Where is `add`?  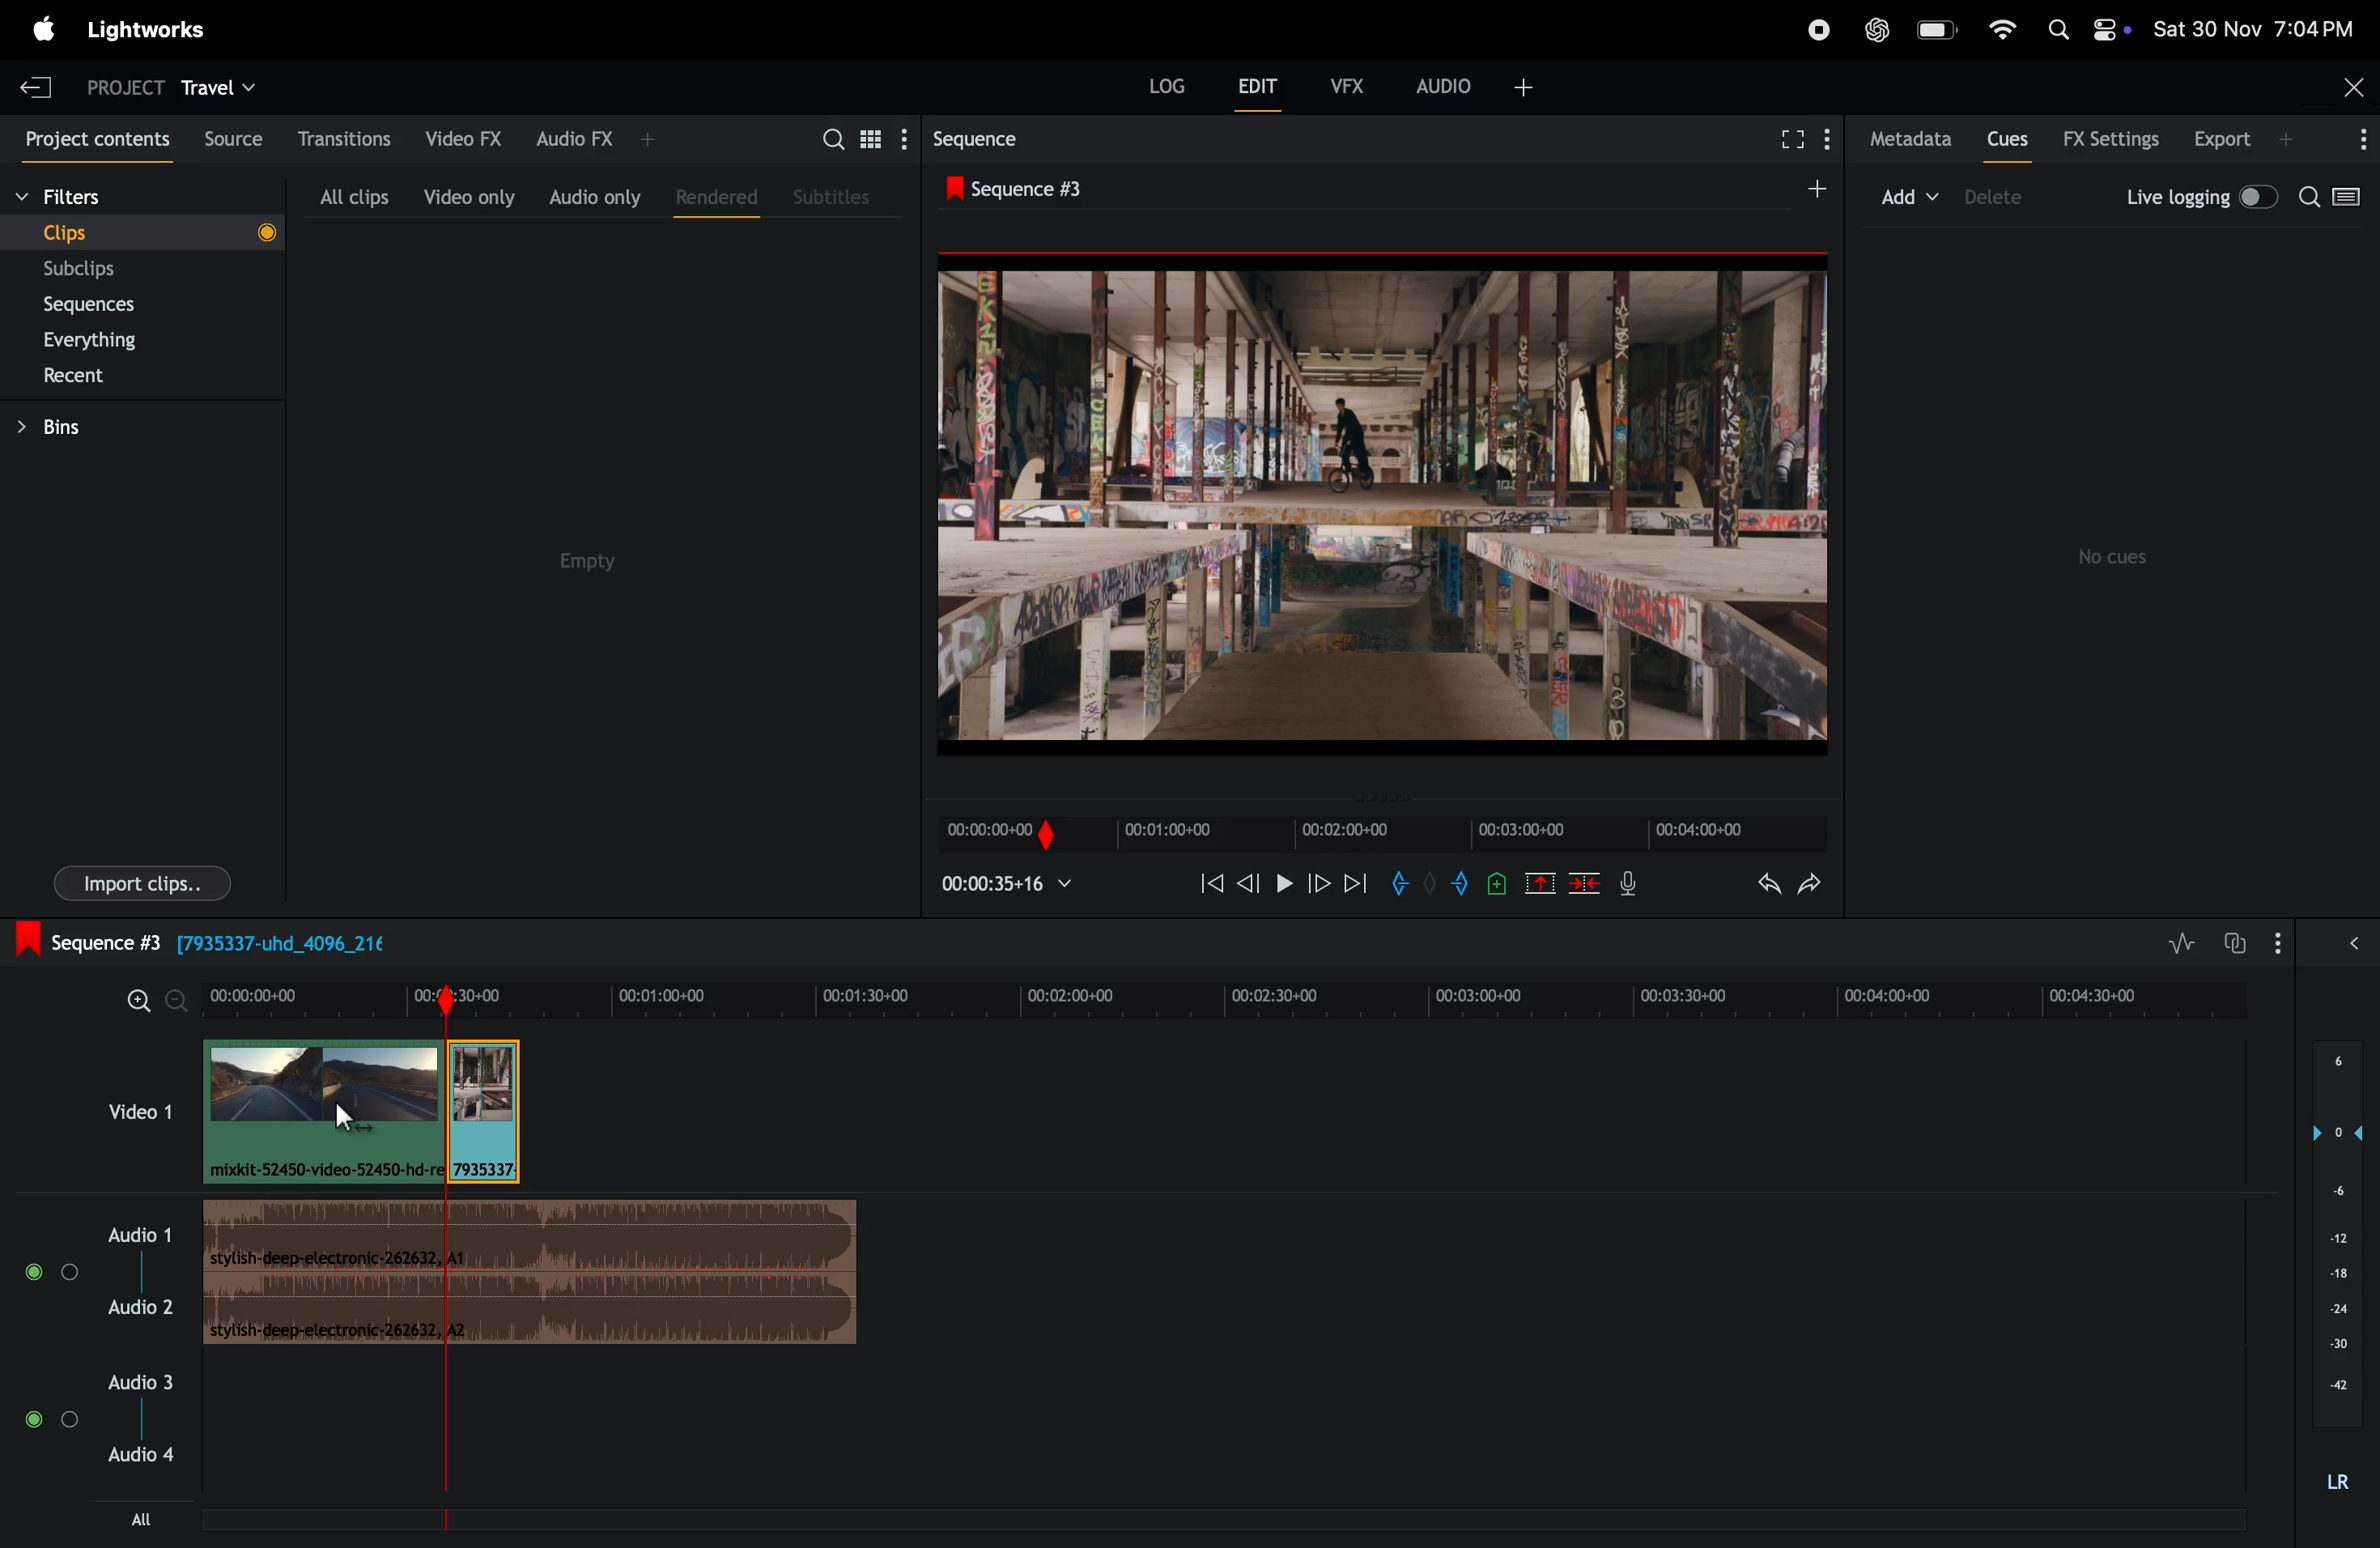 add is located at coordinates (1806, 190).